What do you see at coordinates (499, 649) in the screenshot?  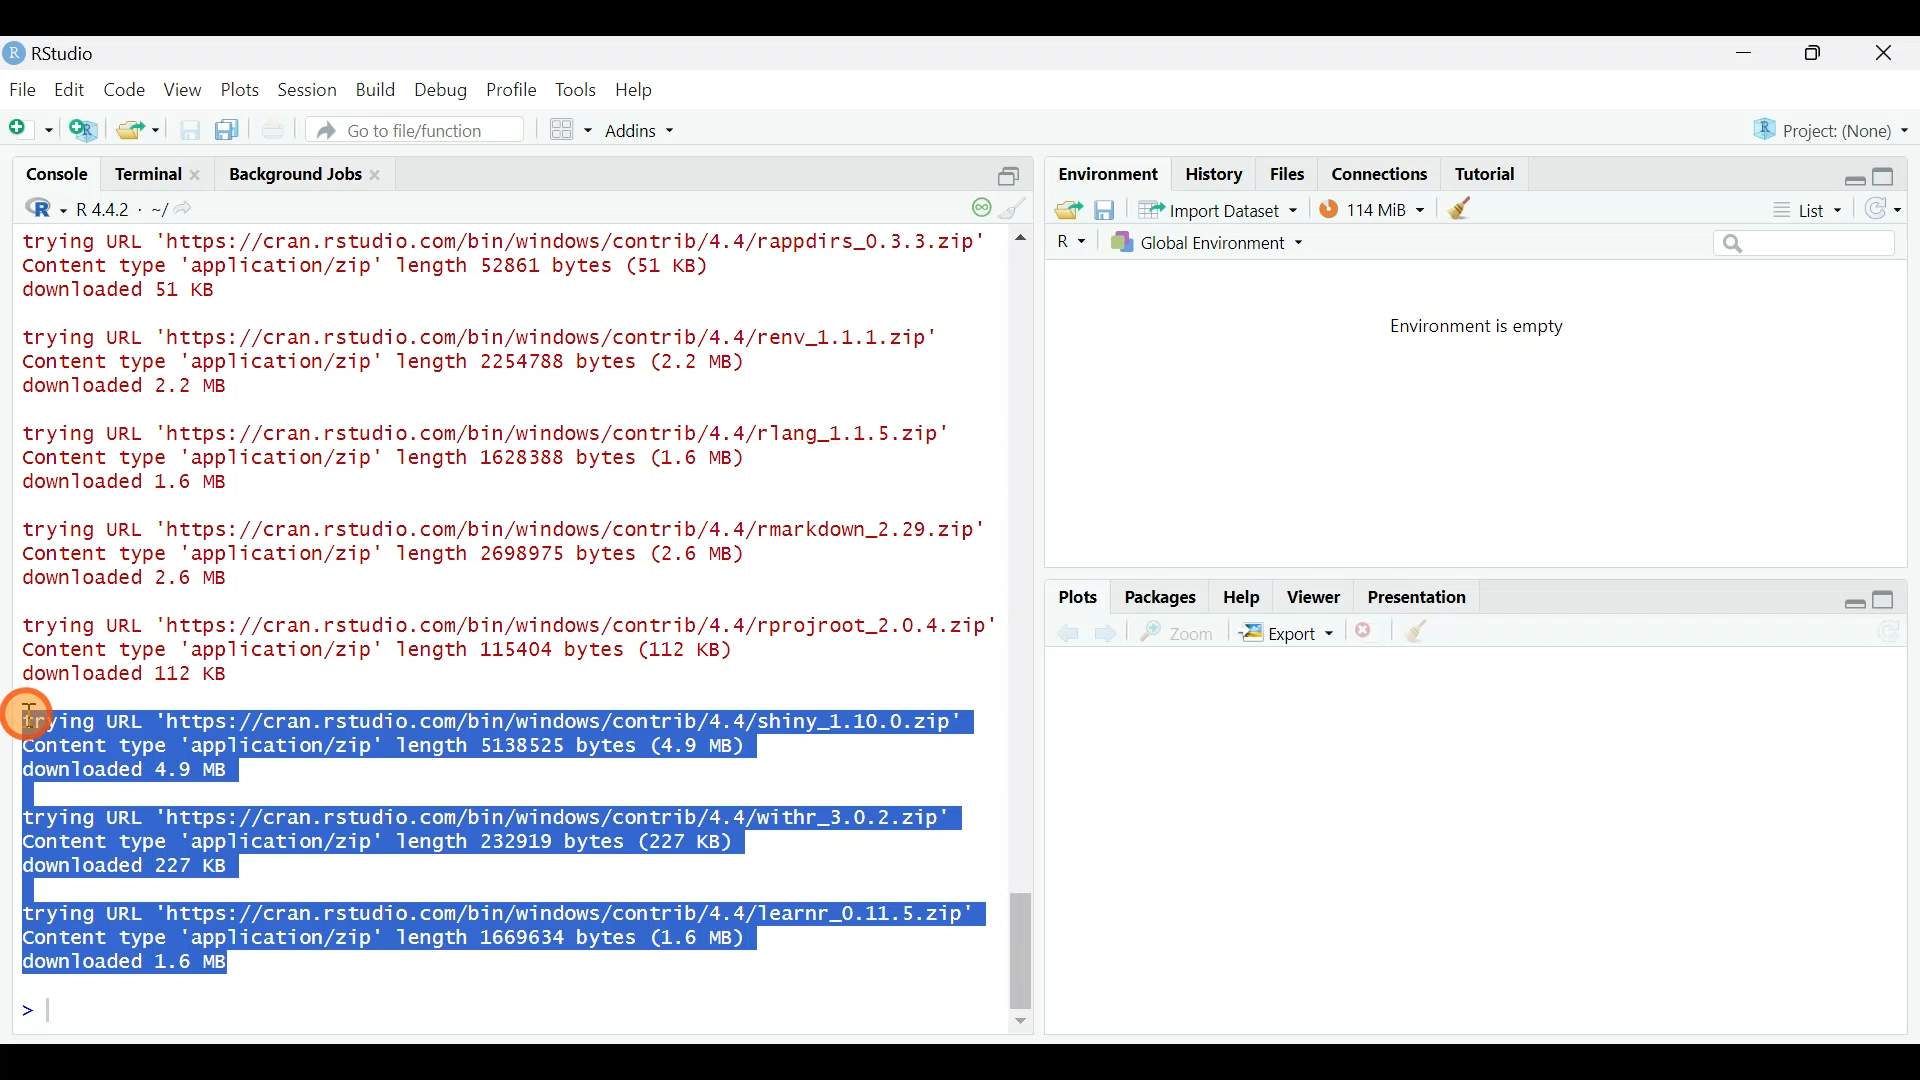 I see `trying URL 'https://cran.rstudio.com/bin/windows/contrib/4.4/rprojroot_2.0.4.zip"
Content type 'application/zip' length 115404 bytes (112 KB)
downloaded 112 KB` at bounding box center [499, 649].